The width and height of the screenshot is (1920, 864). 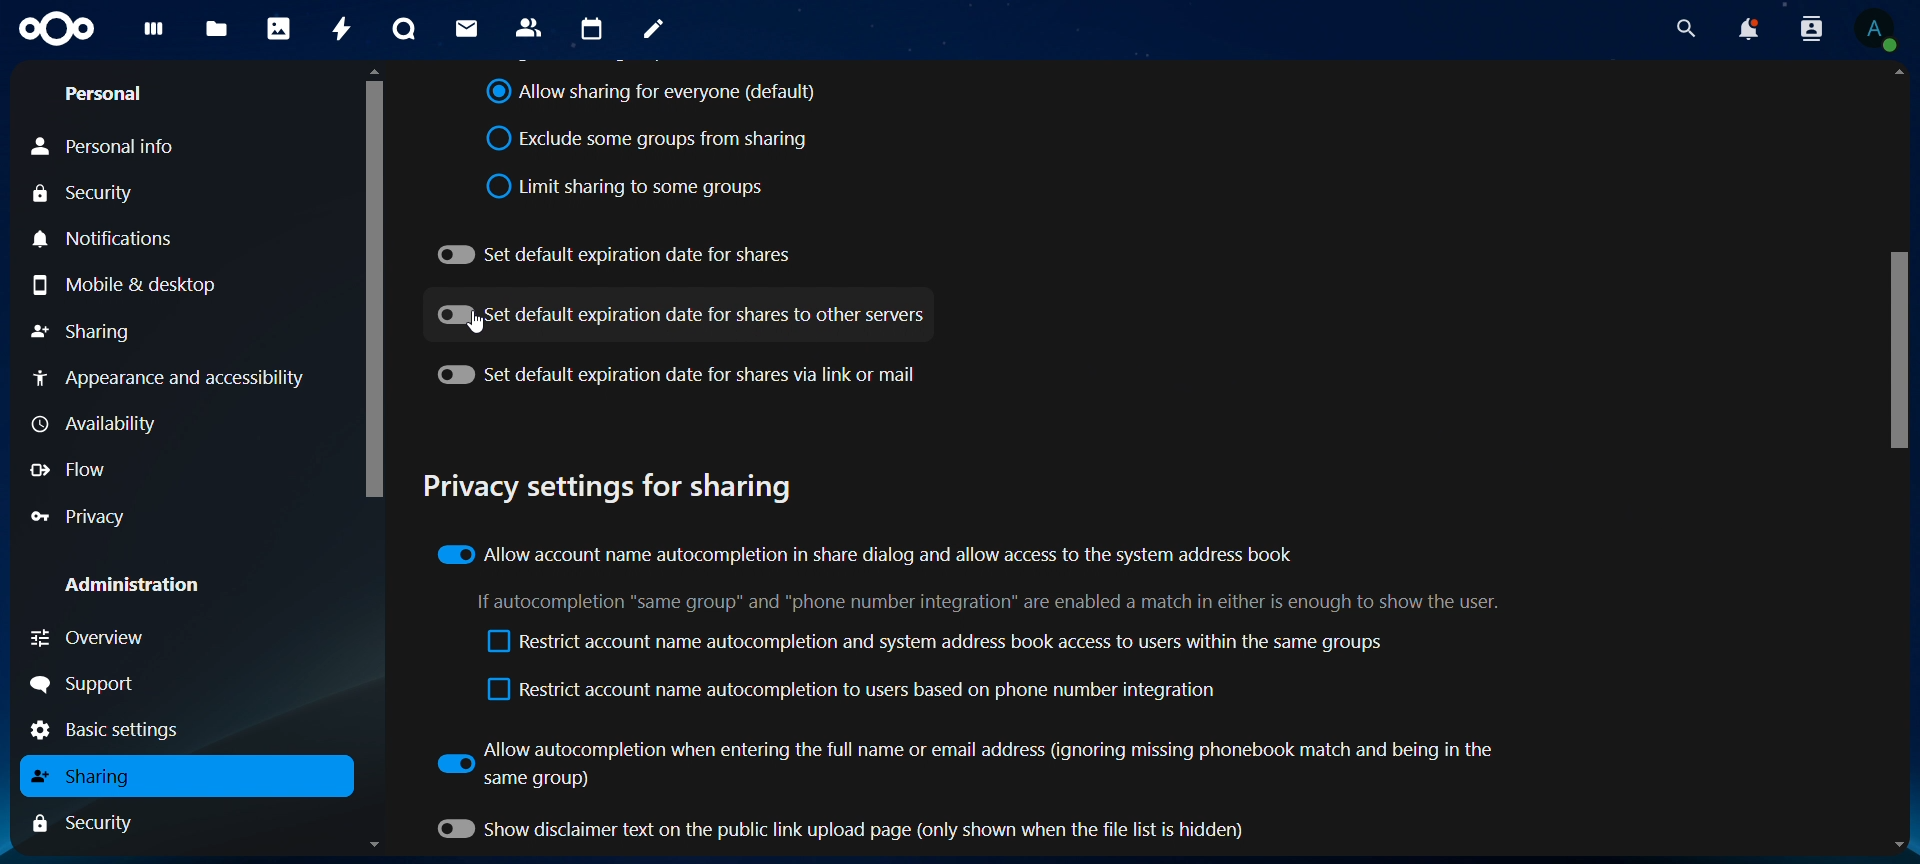 I want to click on activity, so click(x=343, y=31).